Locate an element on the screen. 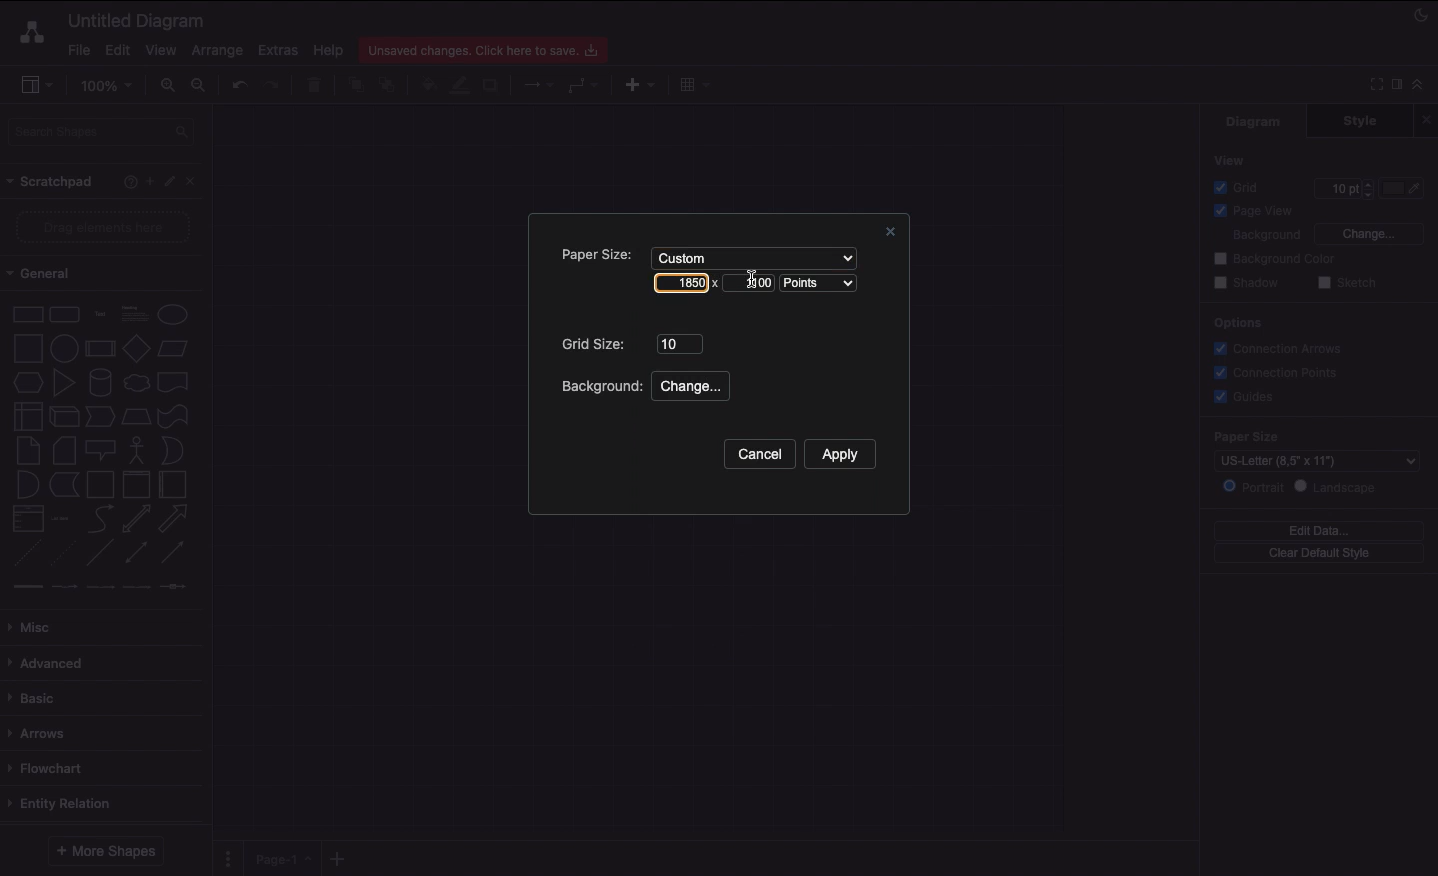 The image size is (1438, 876). Dotted line is located at coordinates (63, 555).